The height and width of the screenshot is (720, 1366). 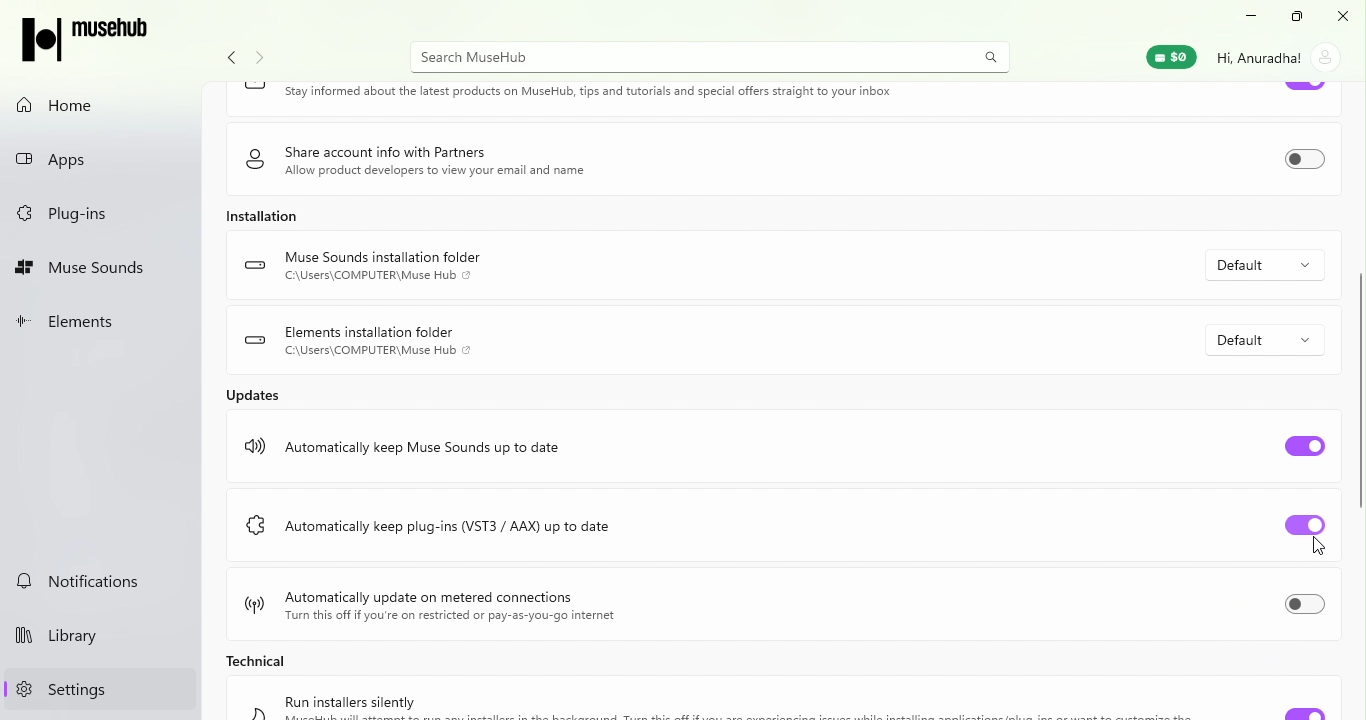 I want to click on Technical, so click(x=260, y=660).